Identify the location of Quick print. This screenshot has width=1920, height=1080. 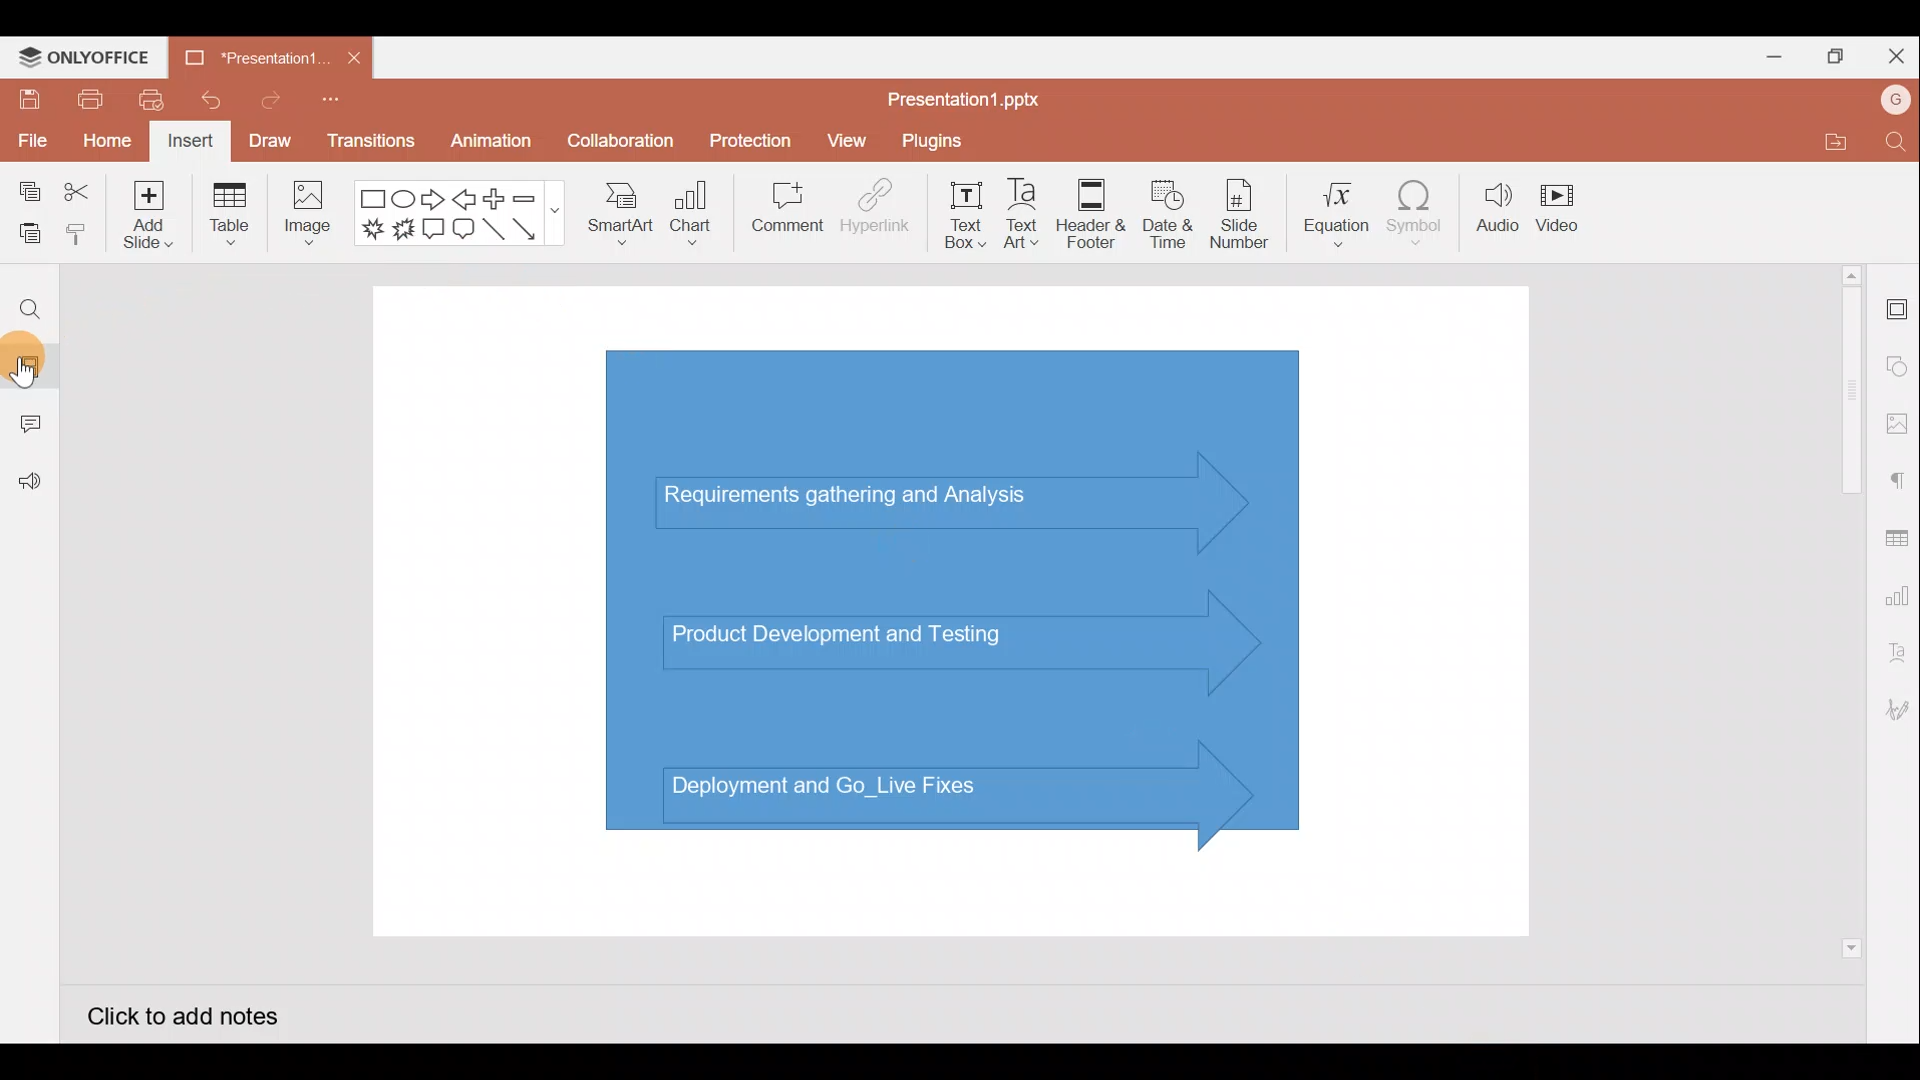
(152, 100).